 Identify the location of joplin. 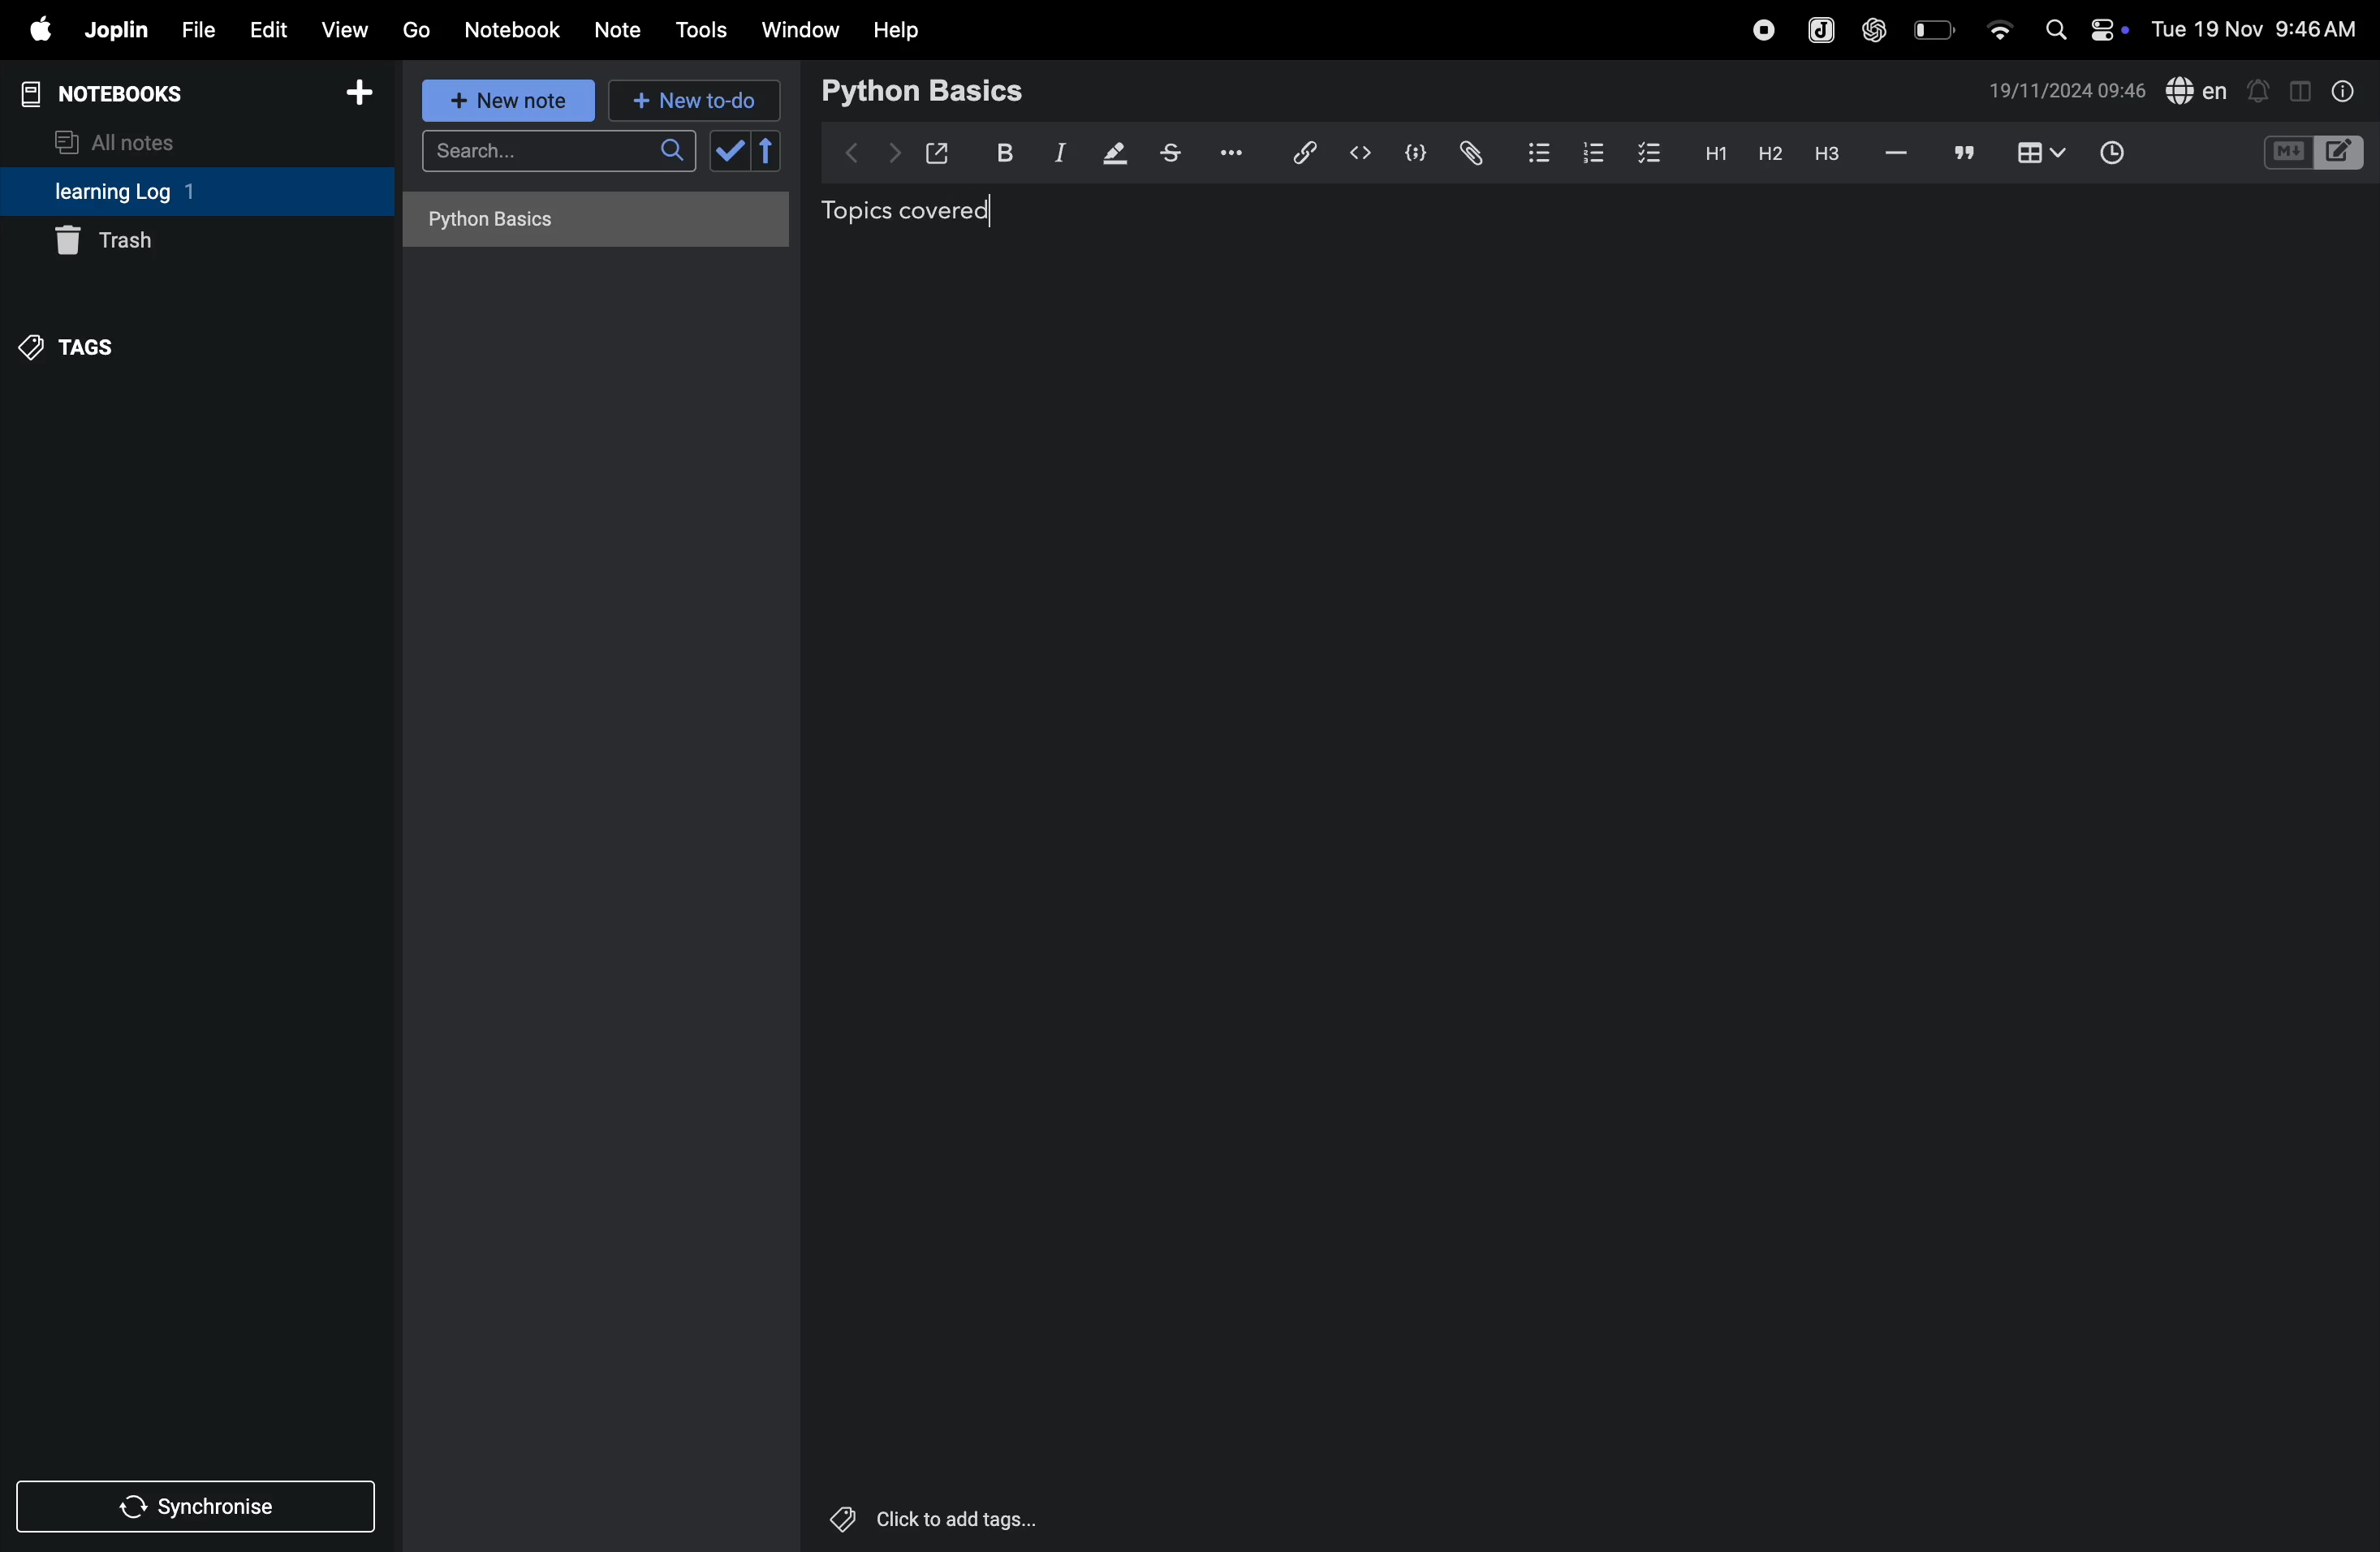
(114, 30).